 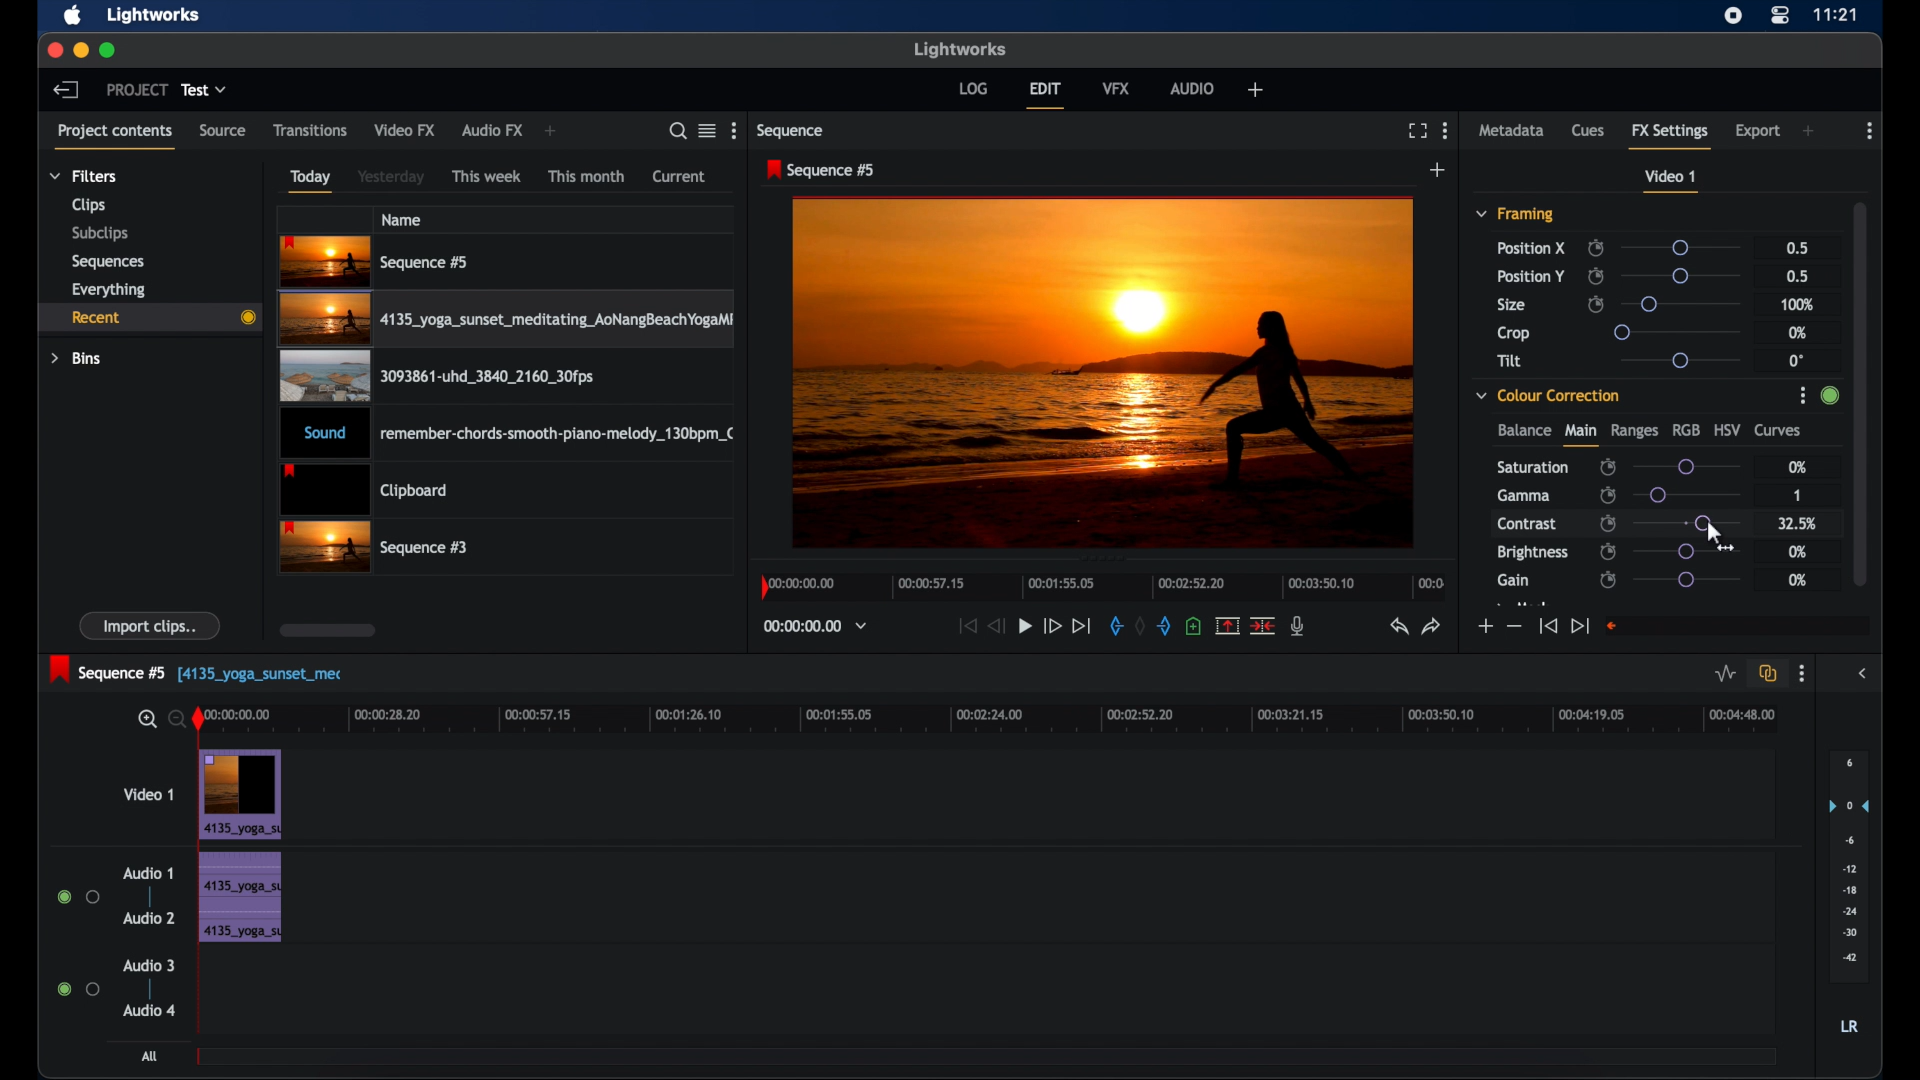 What do you see at coordinates (550, 131) in the screenshot?
I see `add` at bounding box center [550, 131].